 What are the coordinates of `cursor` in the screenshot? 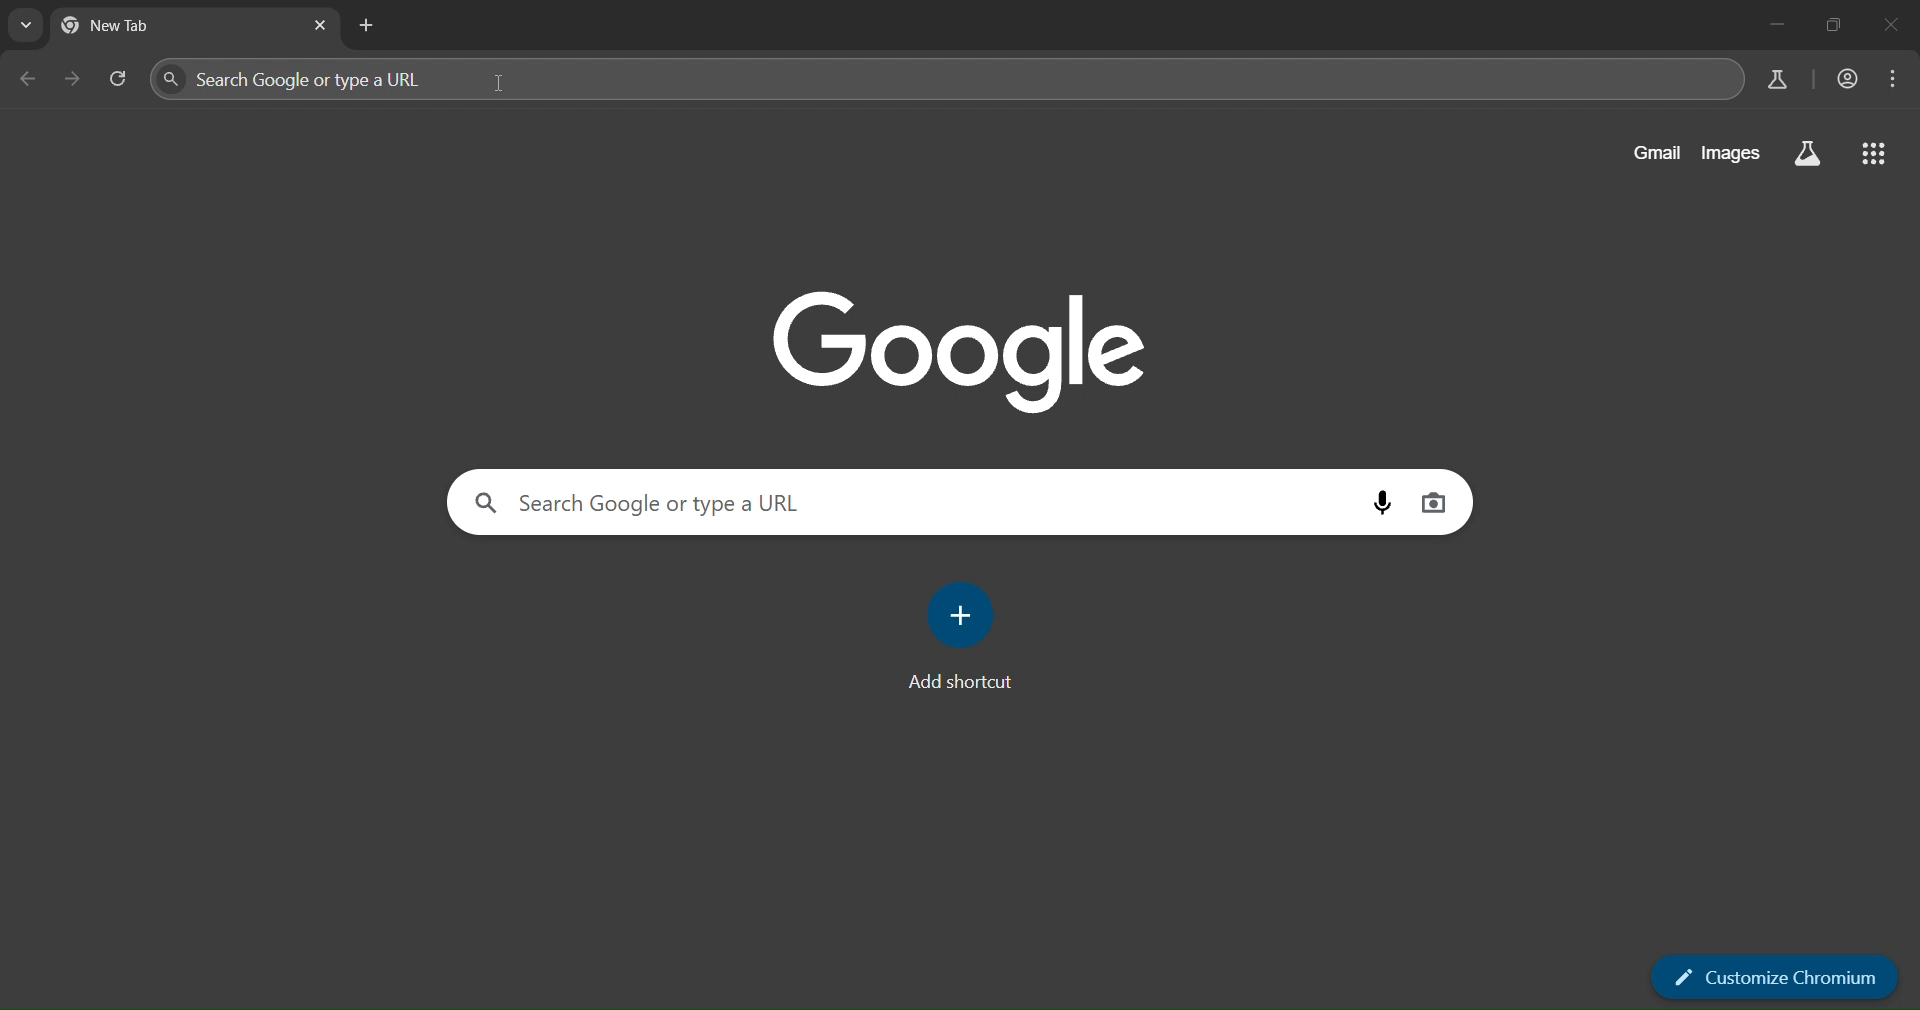 It's located at (502, 84).